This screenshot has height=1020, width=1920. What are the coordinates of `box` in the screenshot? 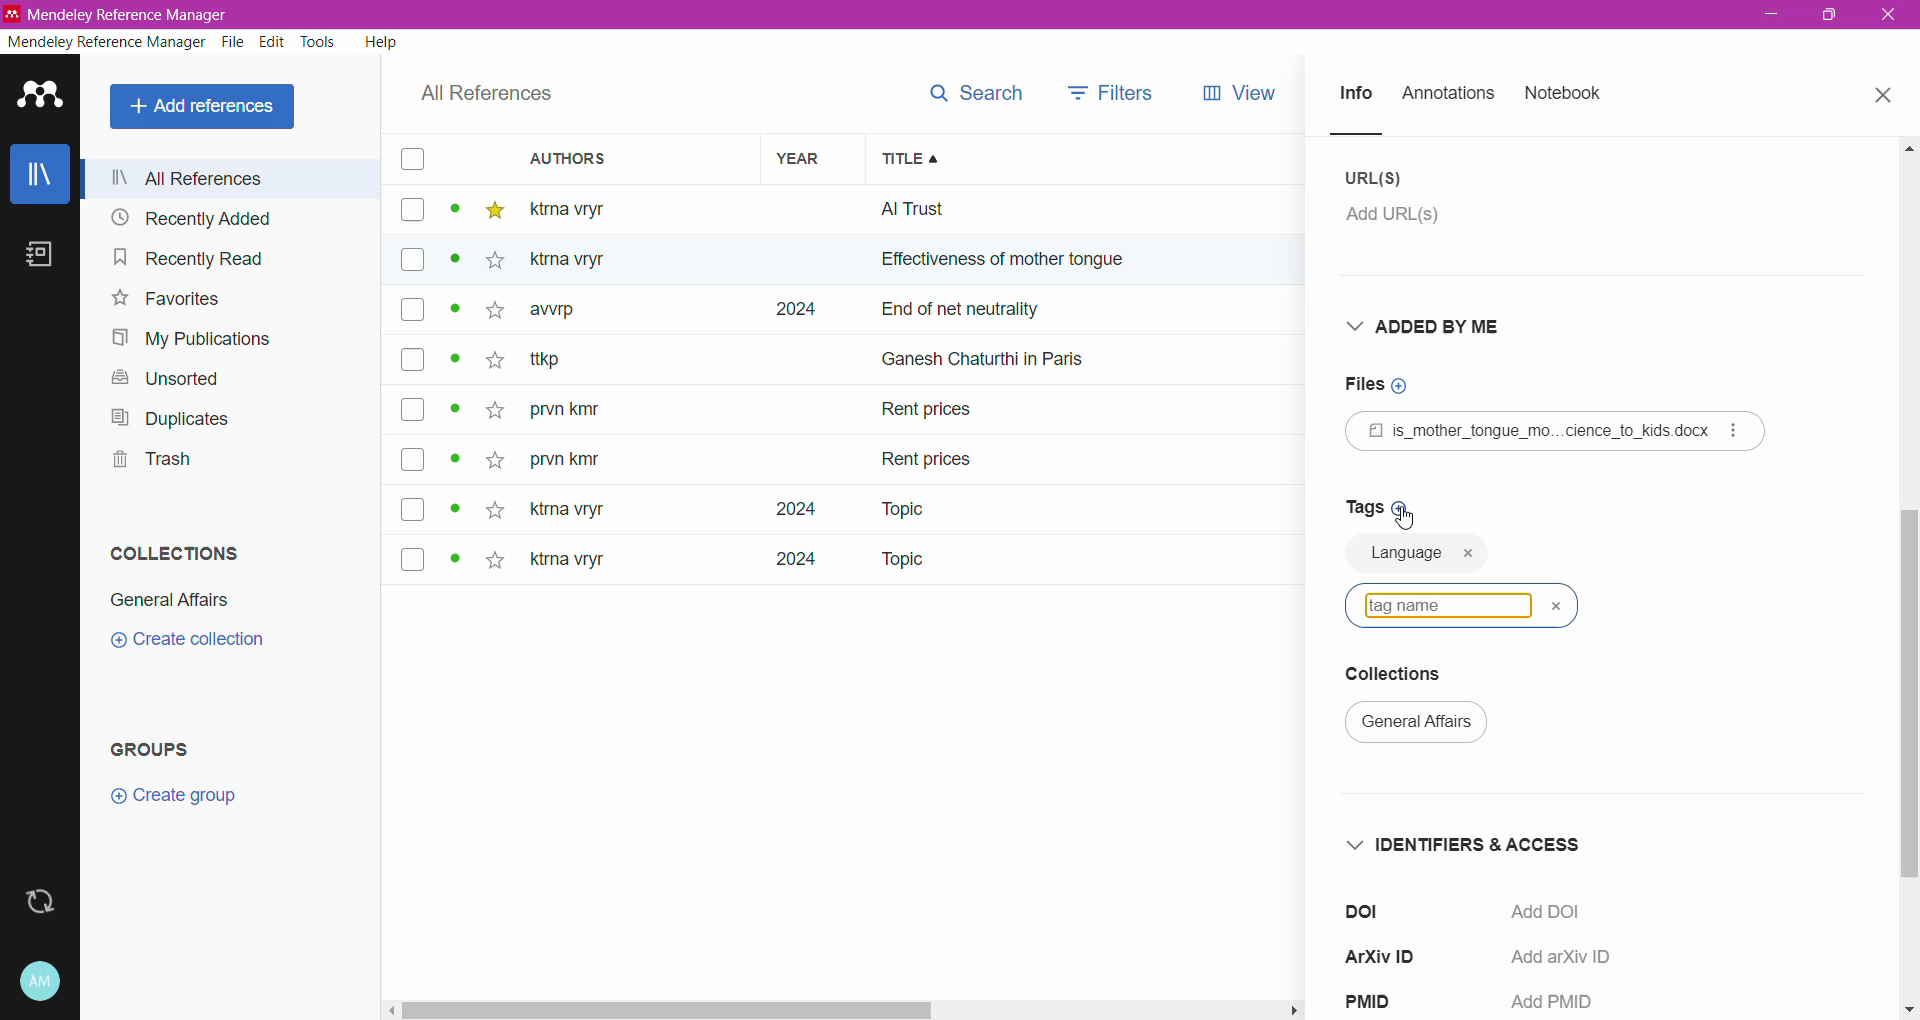 It's located at (410, 160).